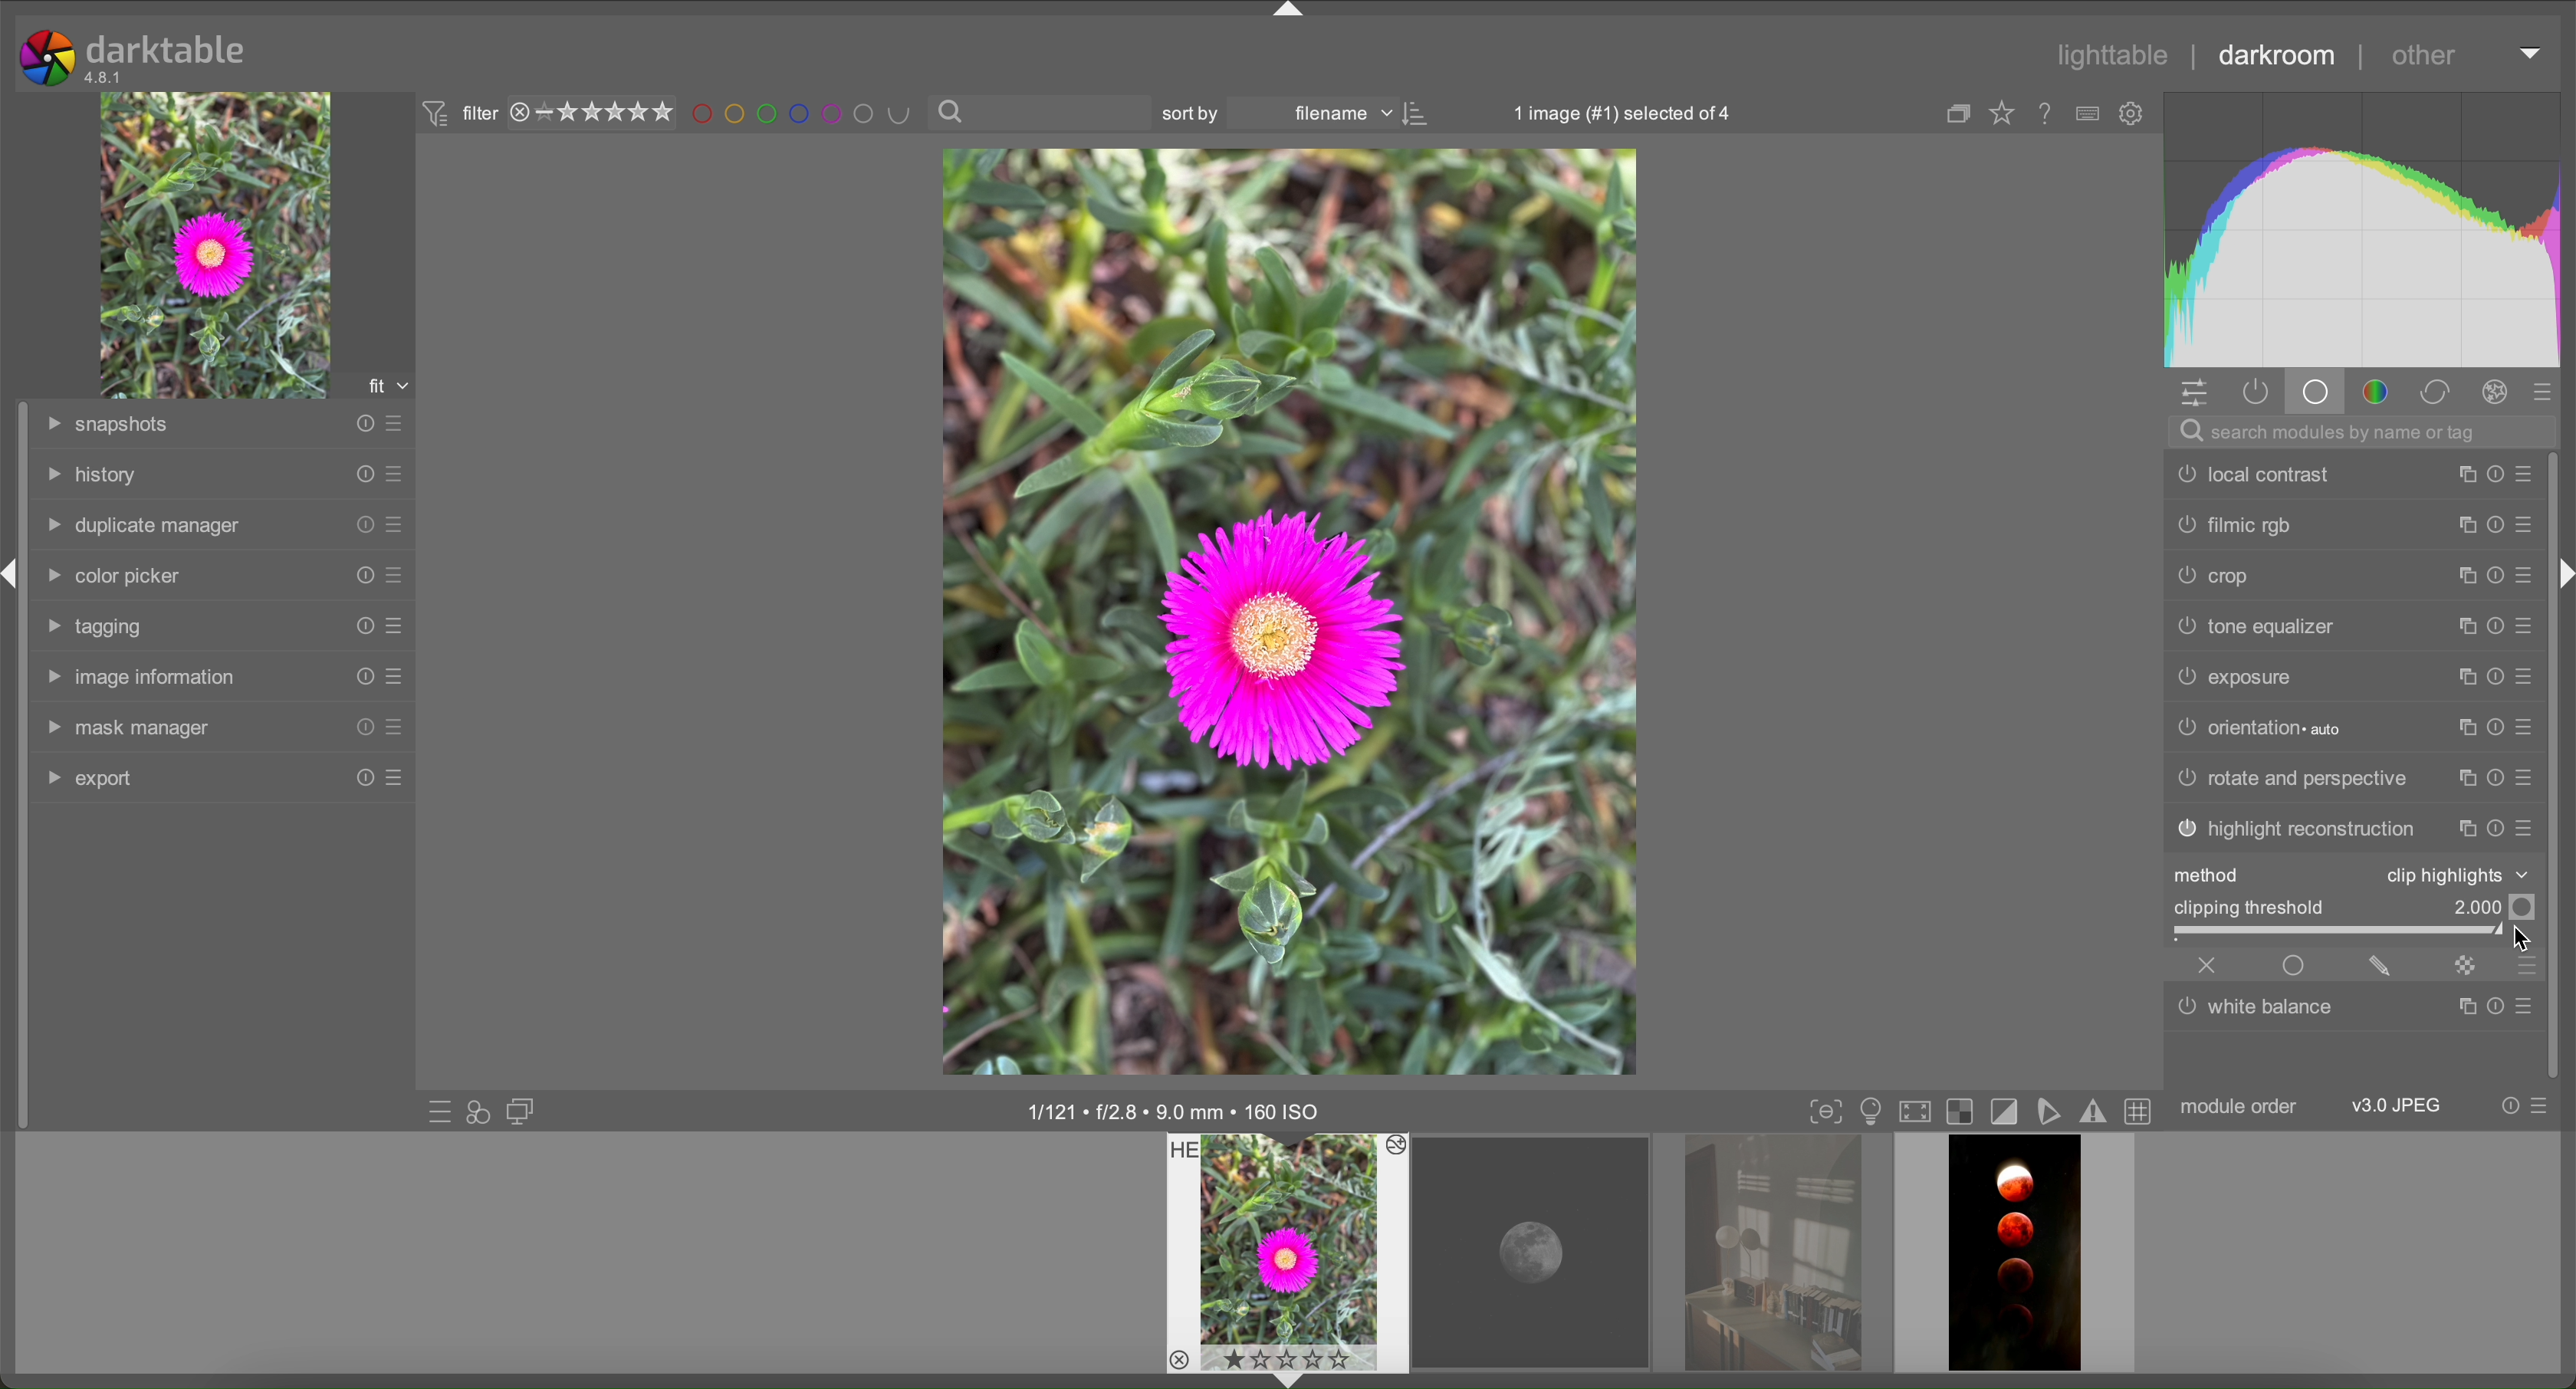  Describe the element at coordinates (2465, 781) in the screenshot. I see `copy` at that location.